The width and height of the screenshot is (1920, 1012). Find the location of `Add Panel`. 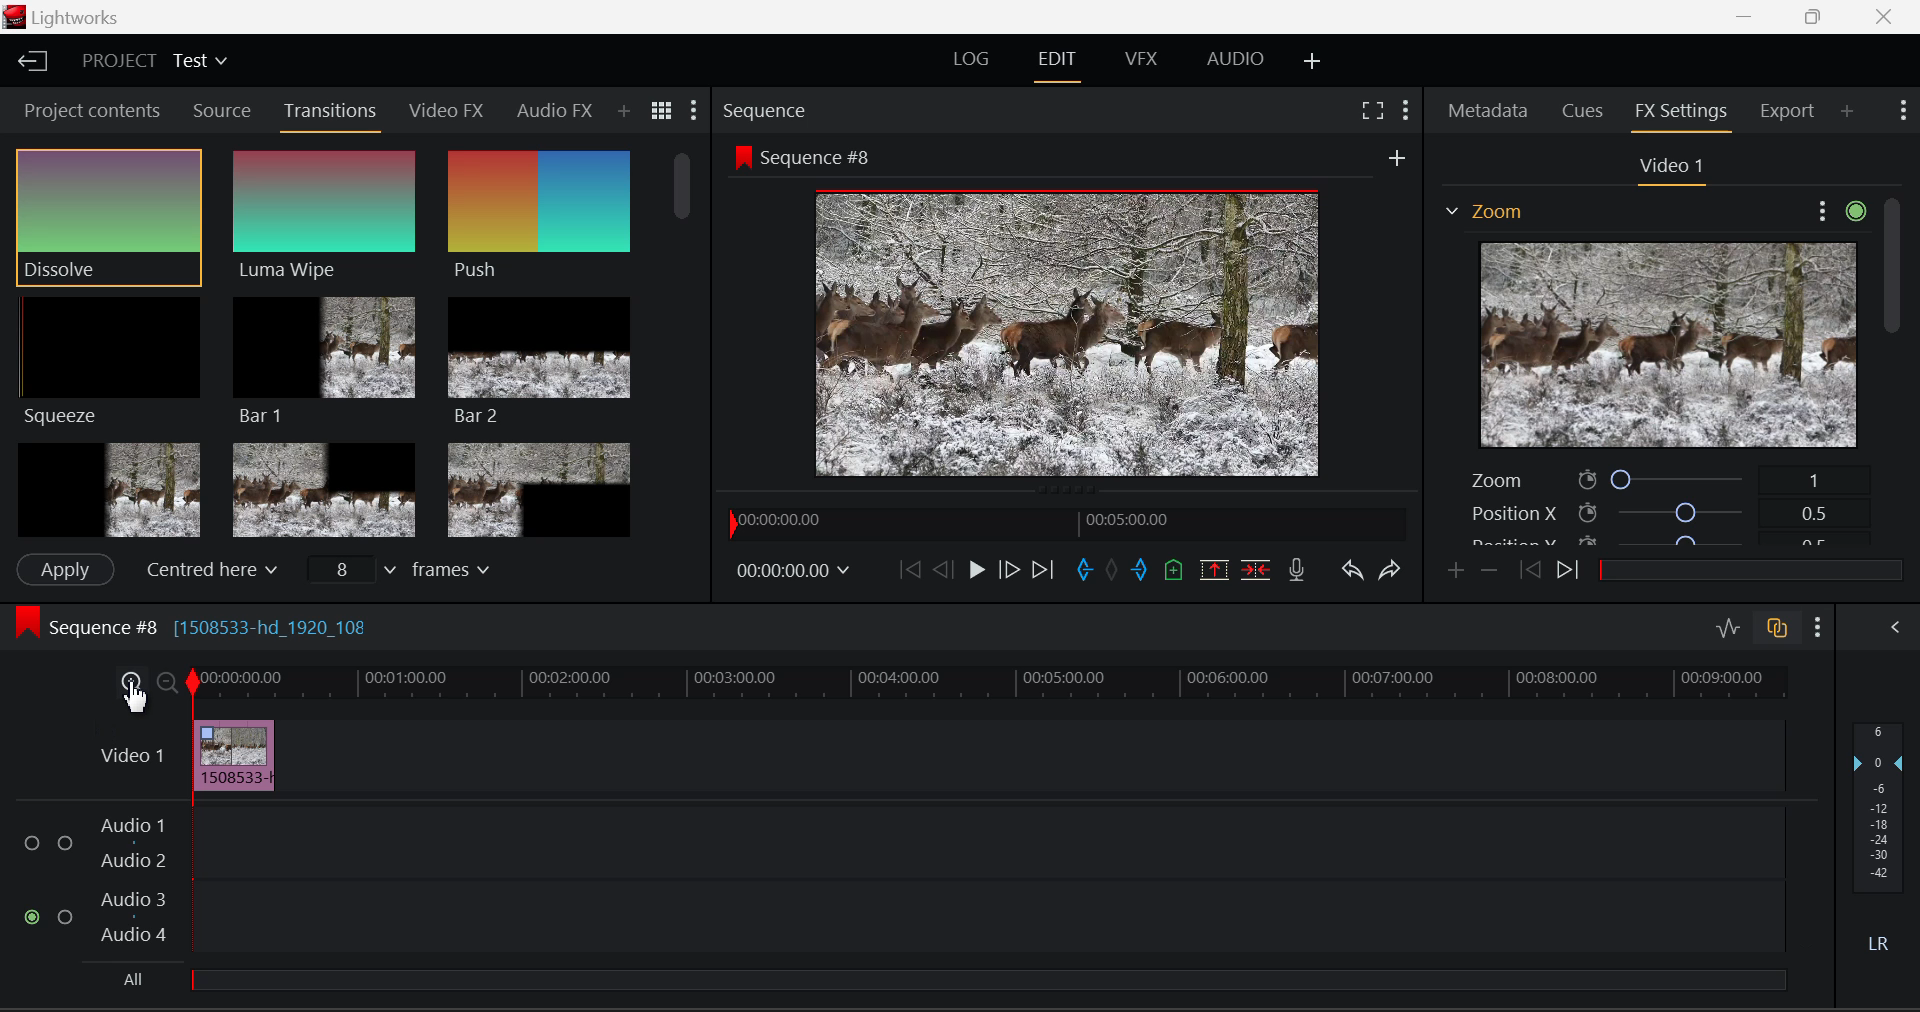

Add Panel is located at coordinates (624, 111).